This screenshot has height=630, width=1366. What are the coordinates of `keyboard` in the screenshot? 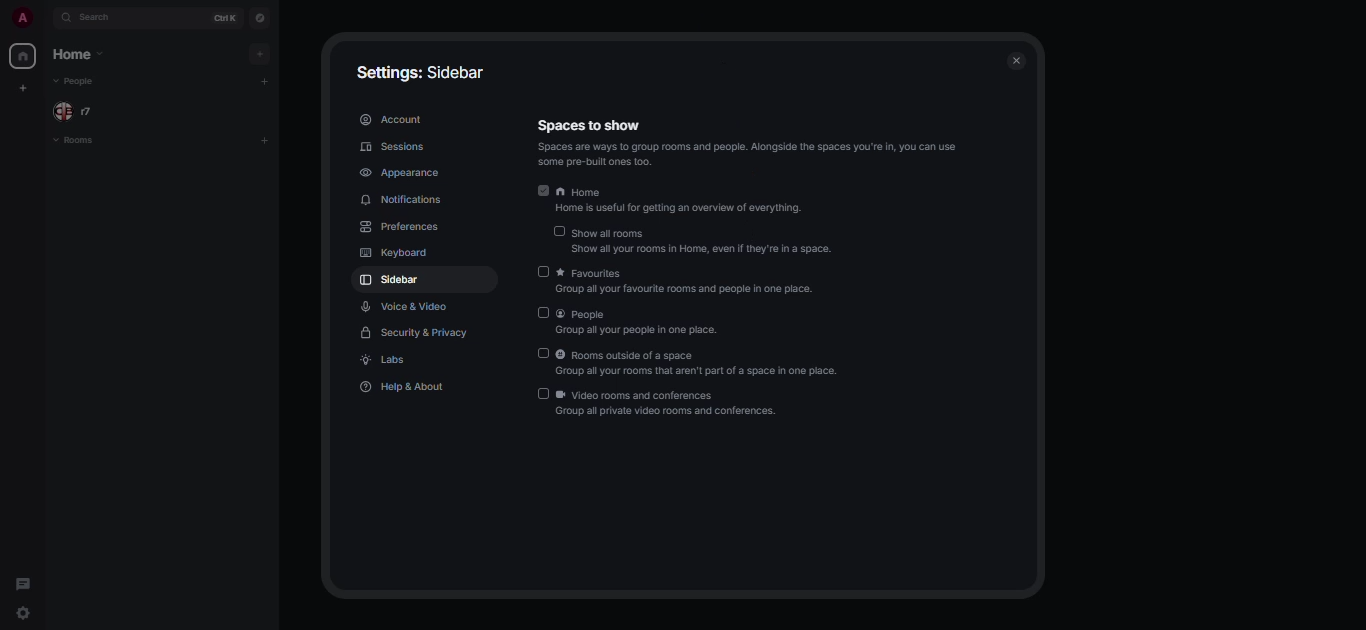 It's located at (391, 253).